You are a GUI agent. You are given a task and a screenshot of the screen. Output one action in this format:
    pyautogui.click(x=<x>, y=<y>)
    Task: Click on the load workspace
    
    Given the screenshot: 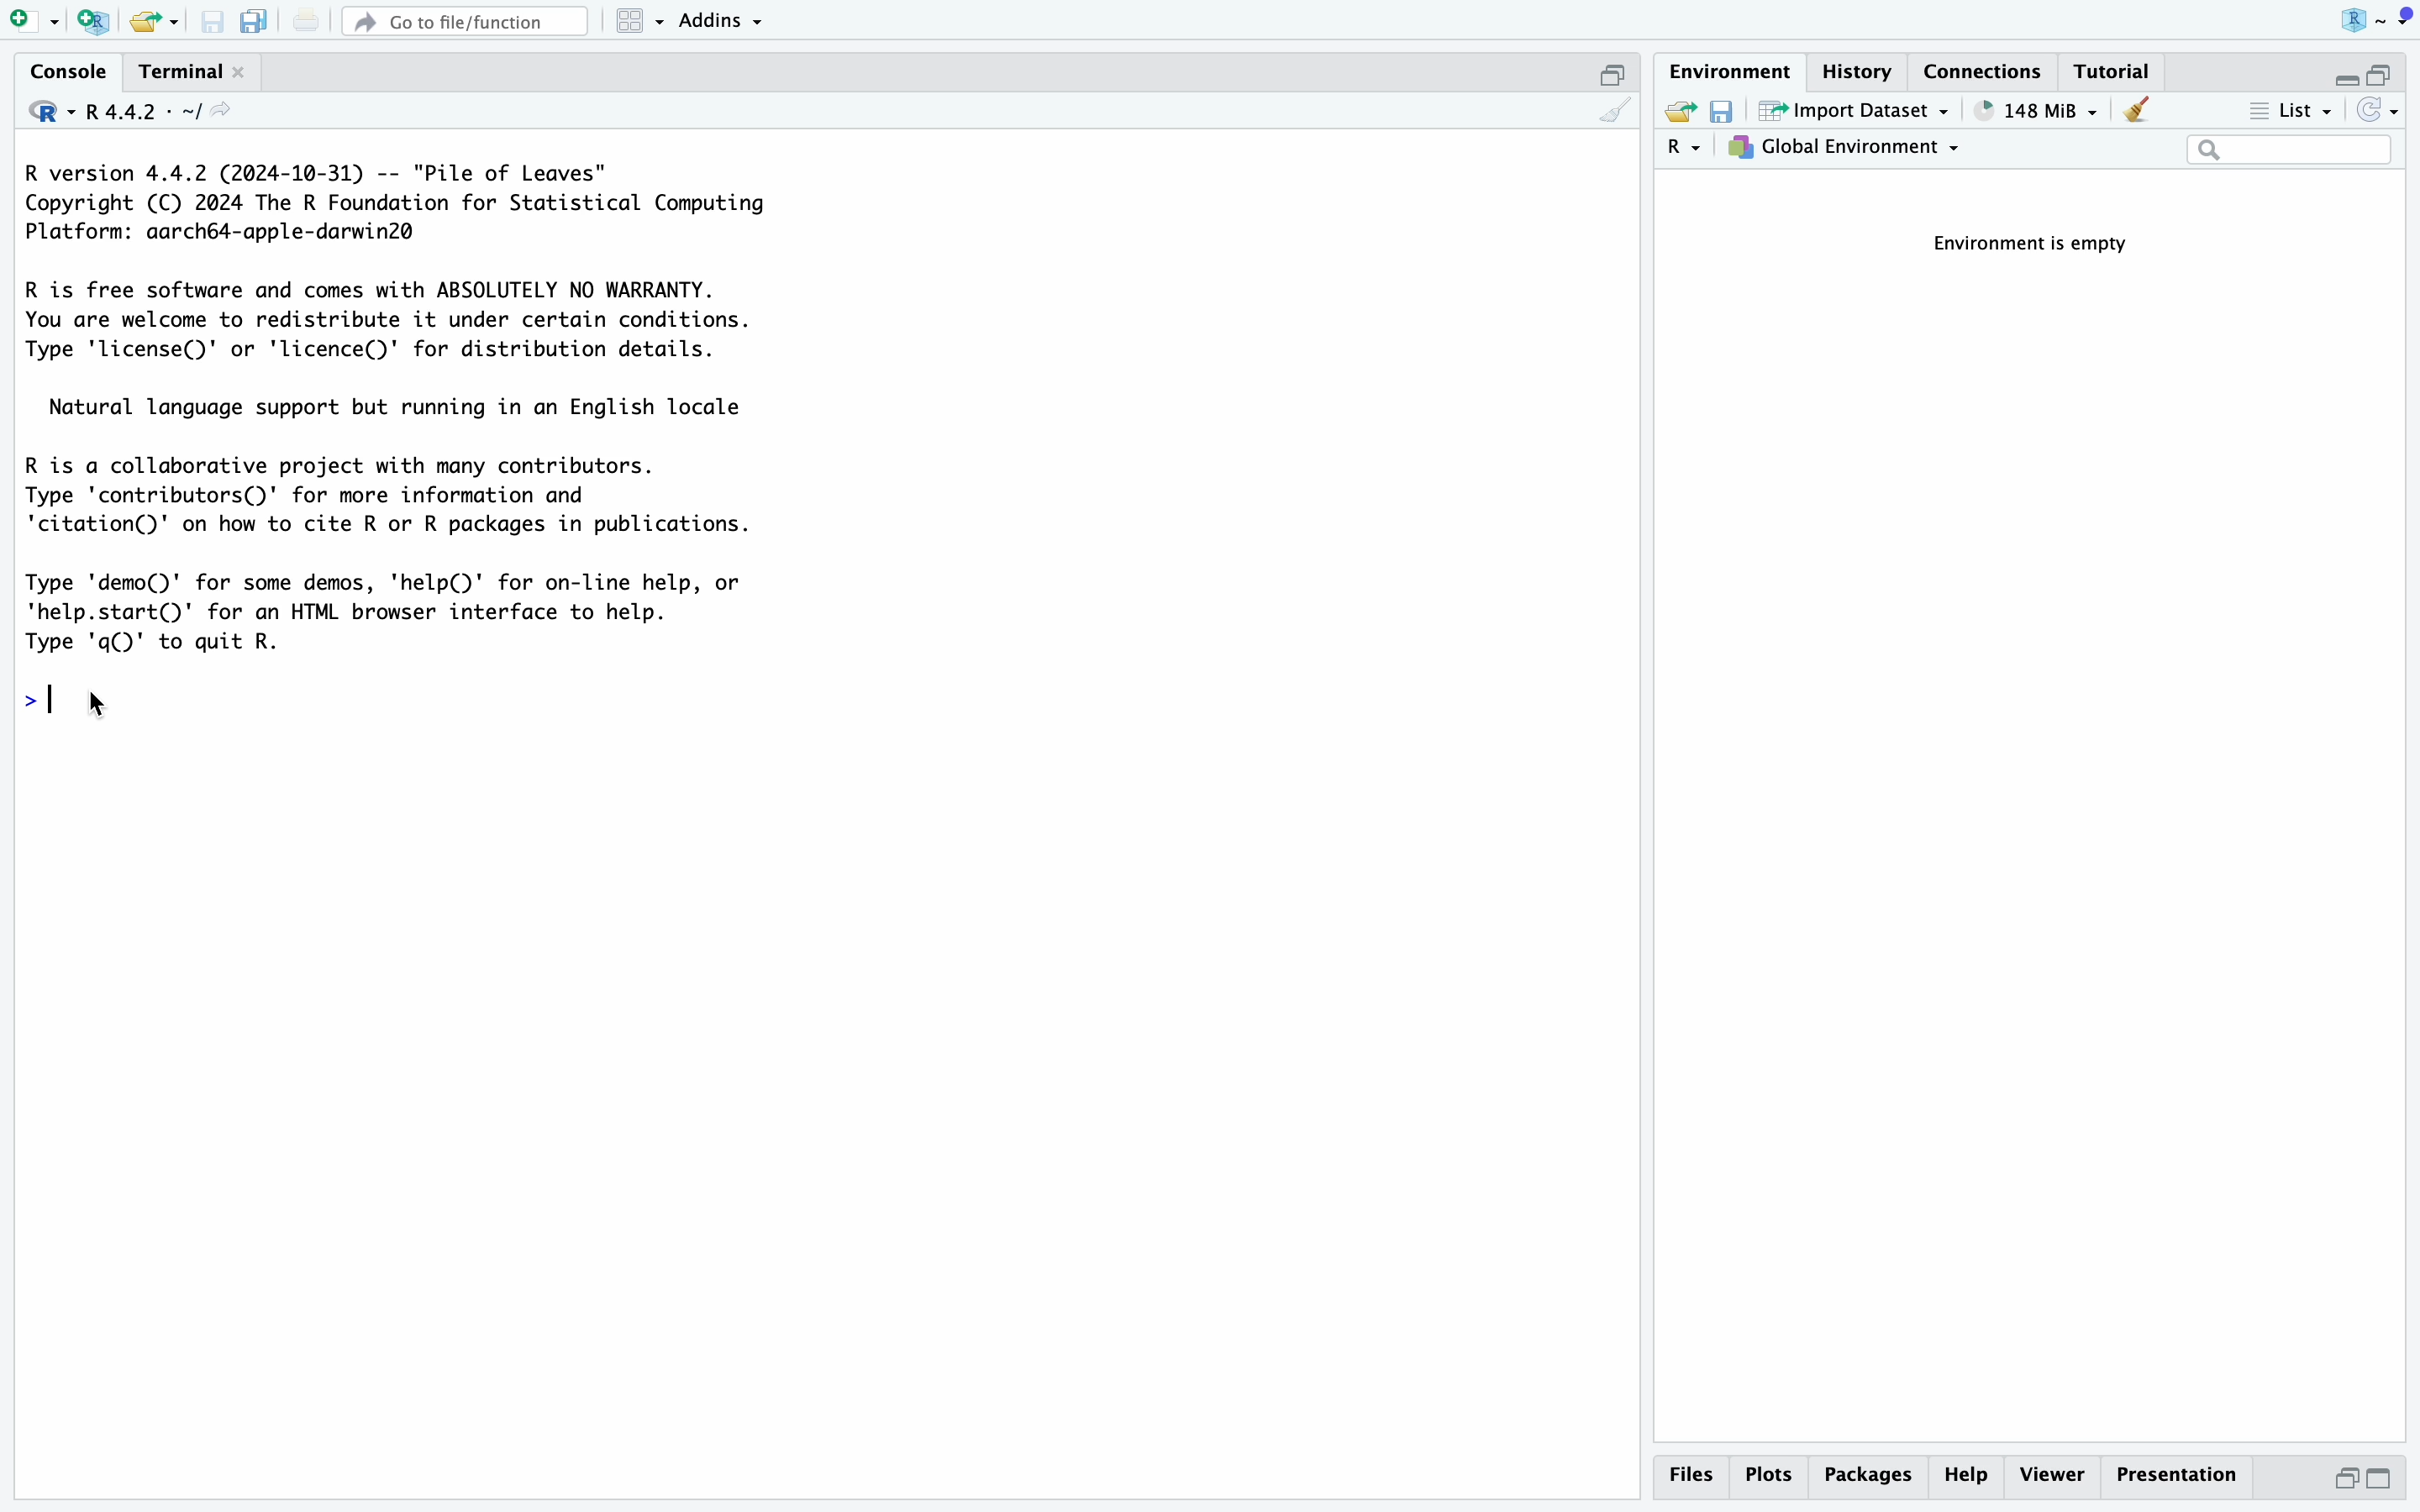 What is the action you would take?
    pyautogui.click(x=1679, y=113)
    